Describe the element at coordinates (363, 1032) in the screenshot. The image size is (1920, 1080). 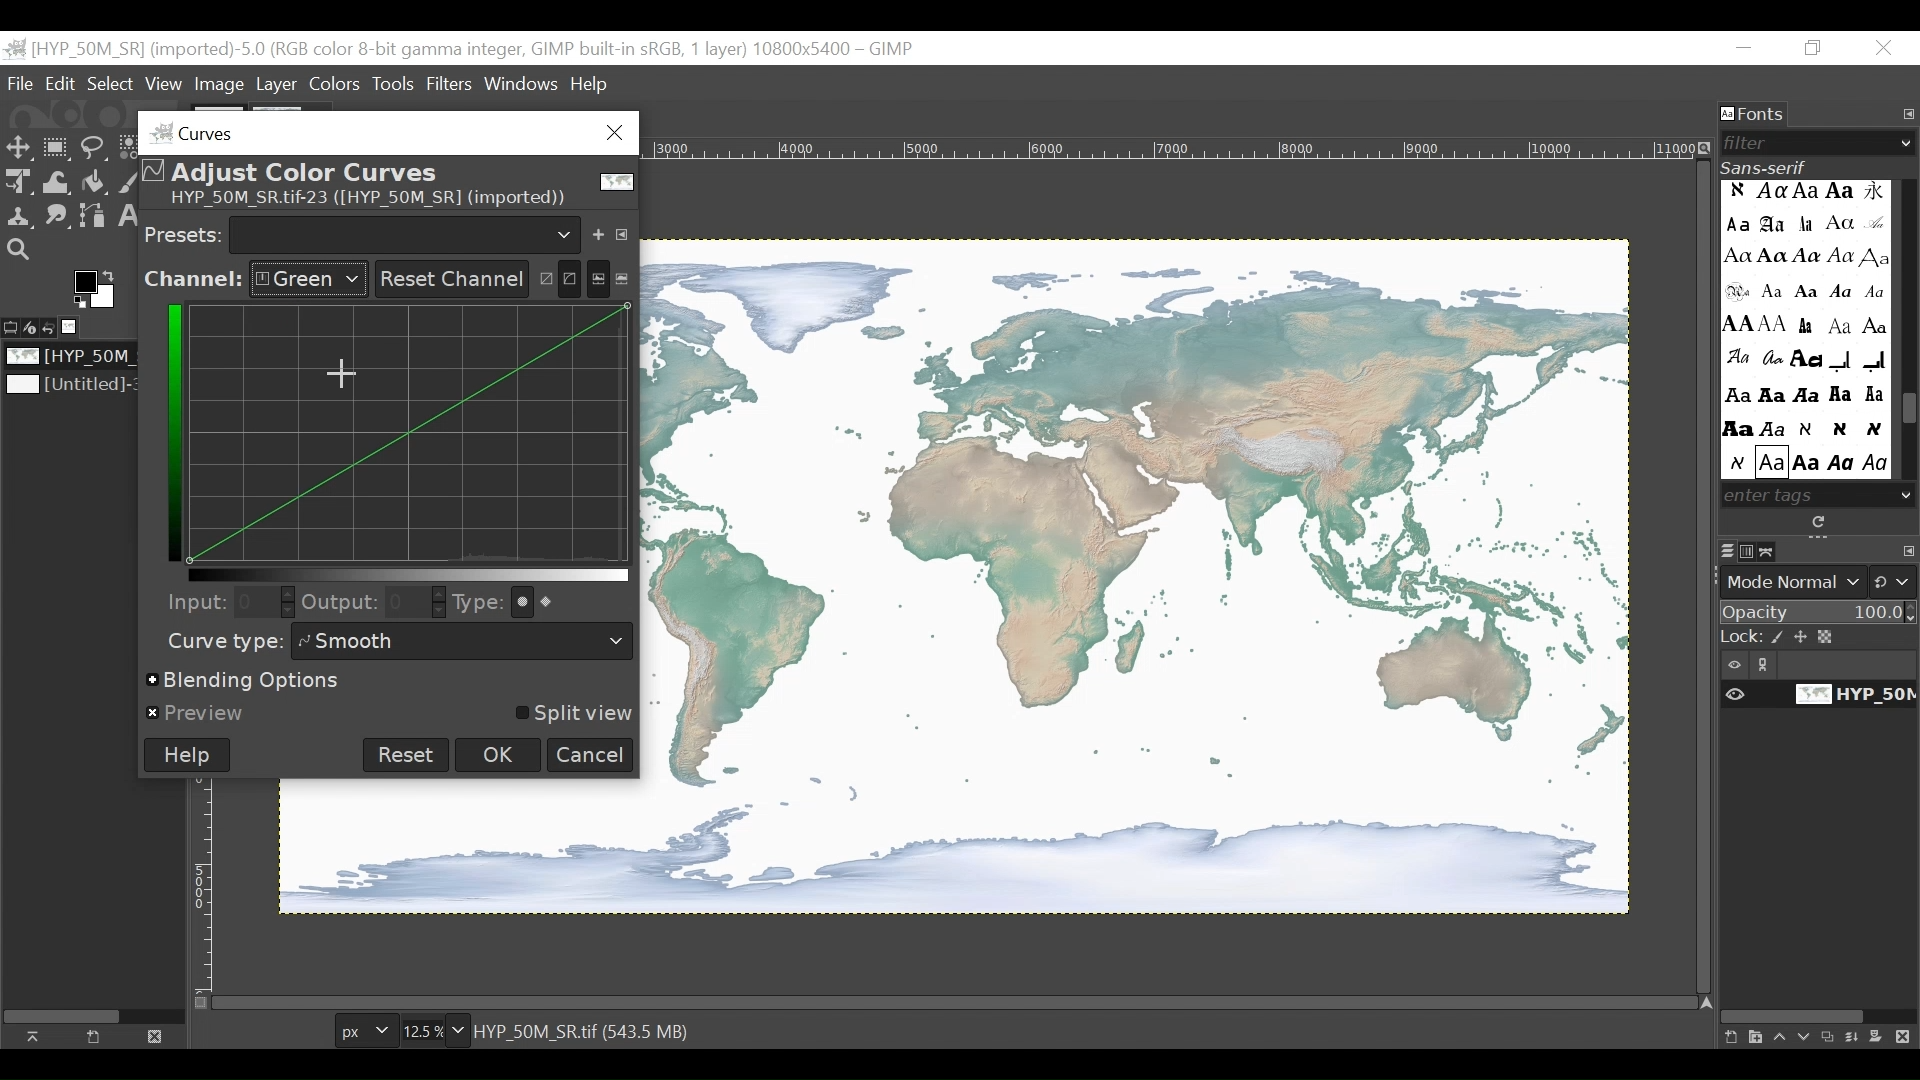
I see `Pixels` at that location.